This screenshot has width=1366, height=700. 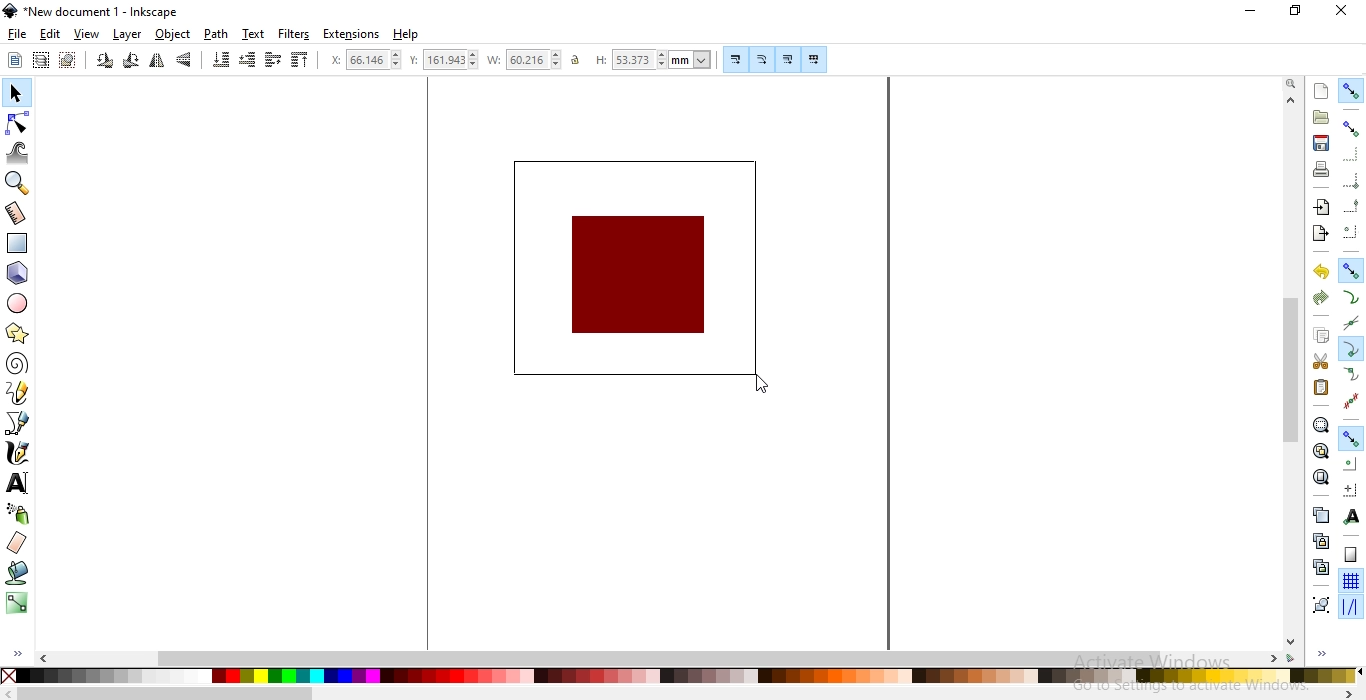 What do you see at coordinates (222, 60) in the screenshot?
I see `lower selection to bottom` at bounding box center [222, 60].